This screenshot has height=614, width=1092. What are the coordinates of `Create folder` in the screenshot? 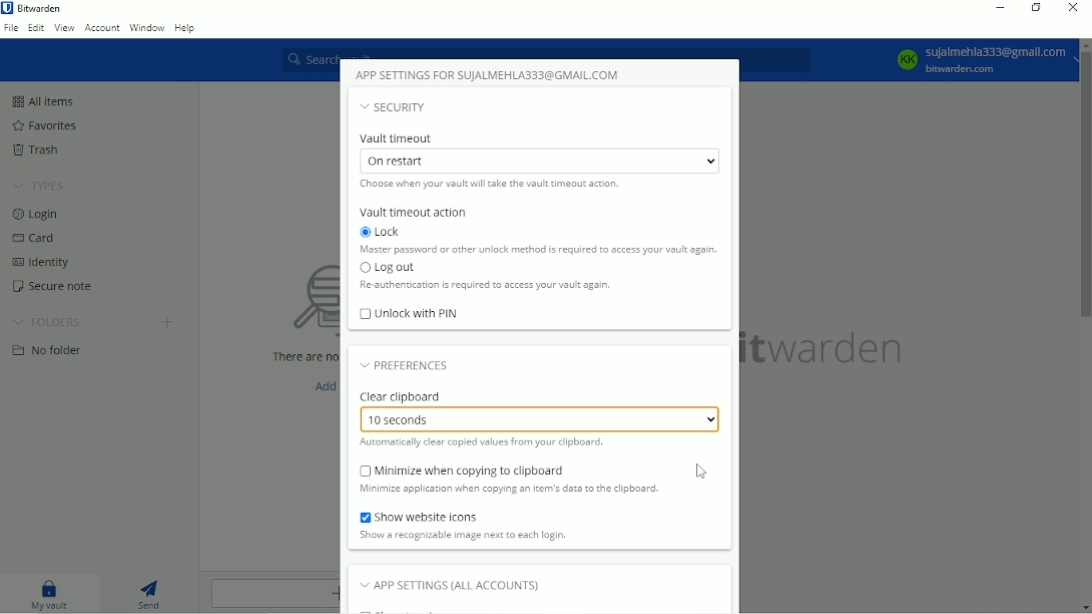 It's located at (166, 323).